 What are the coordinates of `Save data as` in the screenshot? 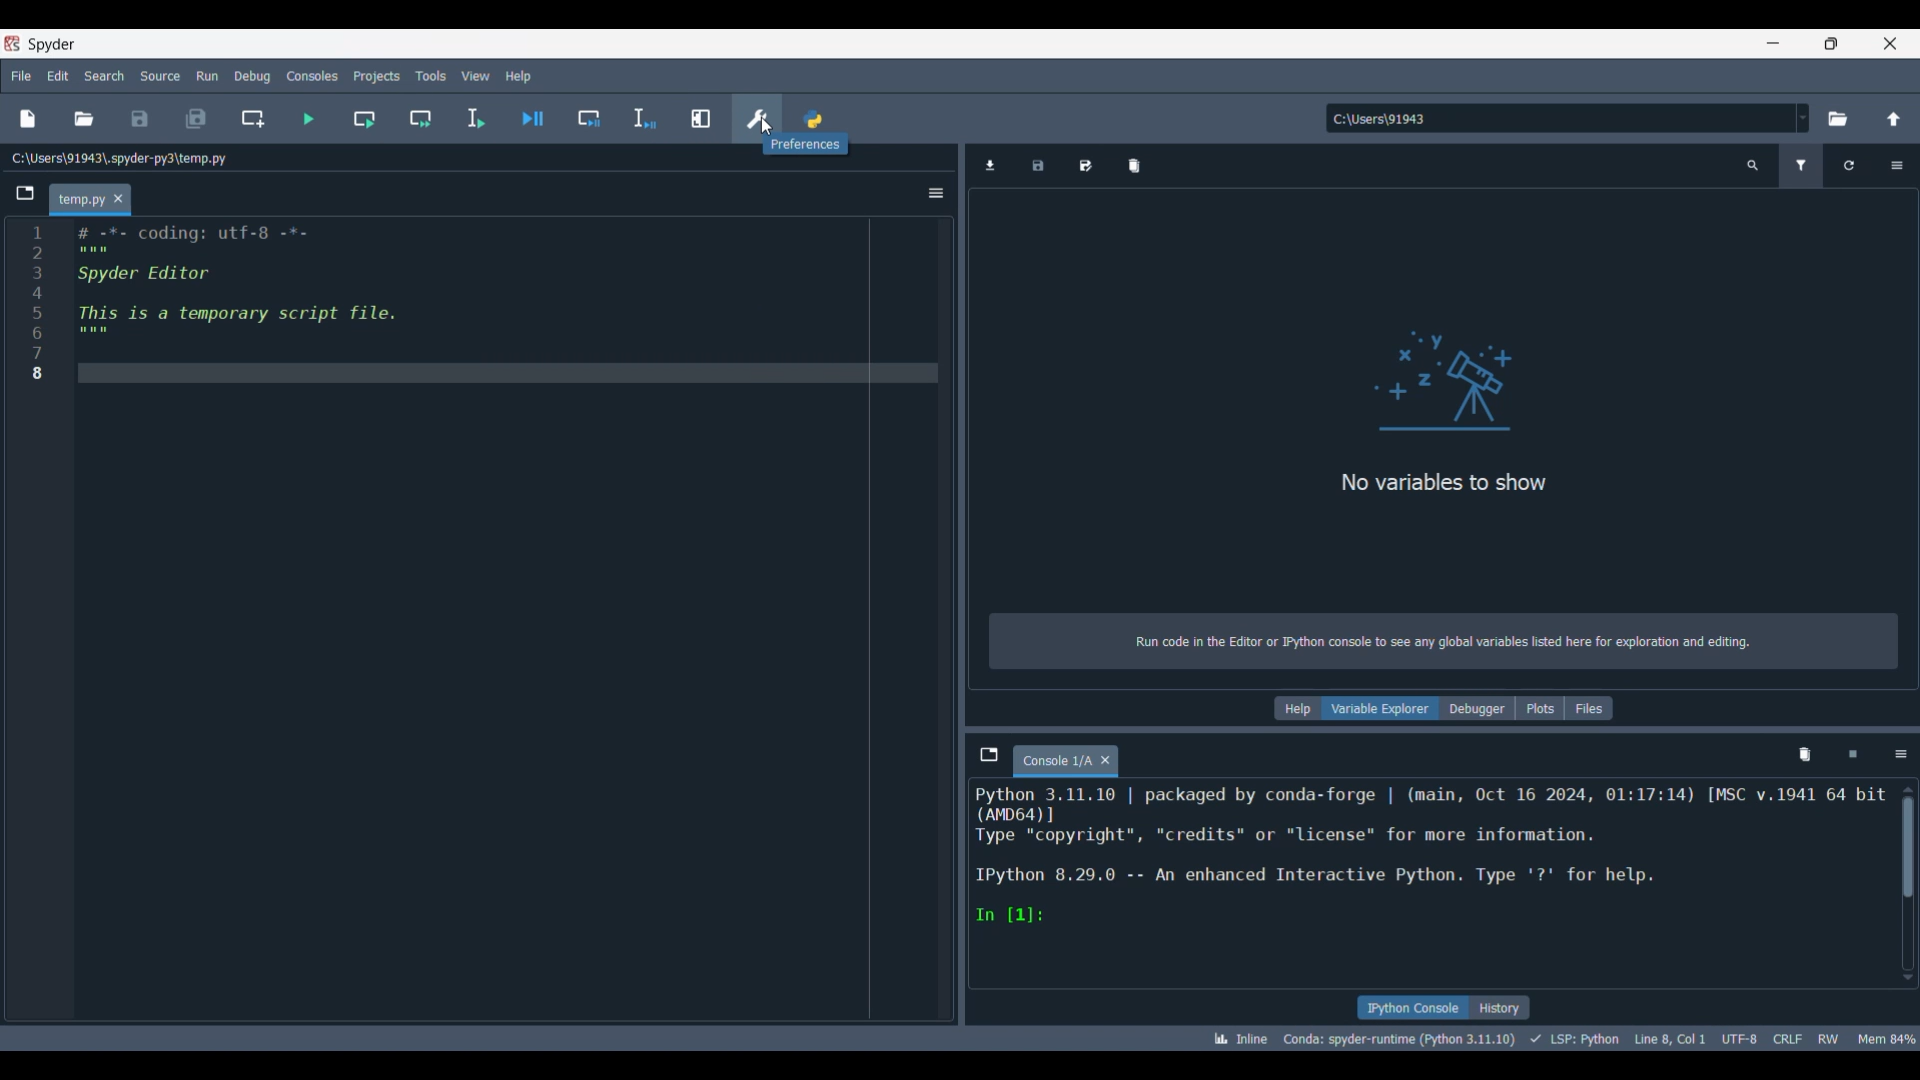 It's located at (1085, 166).